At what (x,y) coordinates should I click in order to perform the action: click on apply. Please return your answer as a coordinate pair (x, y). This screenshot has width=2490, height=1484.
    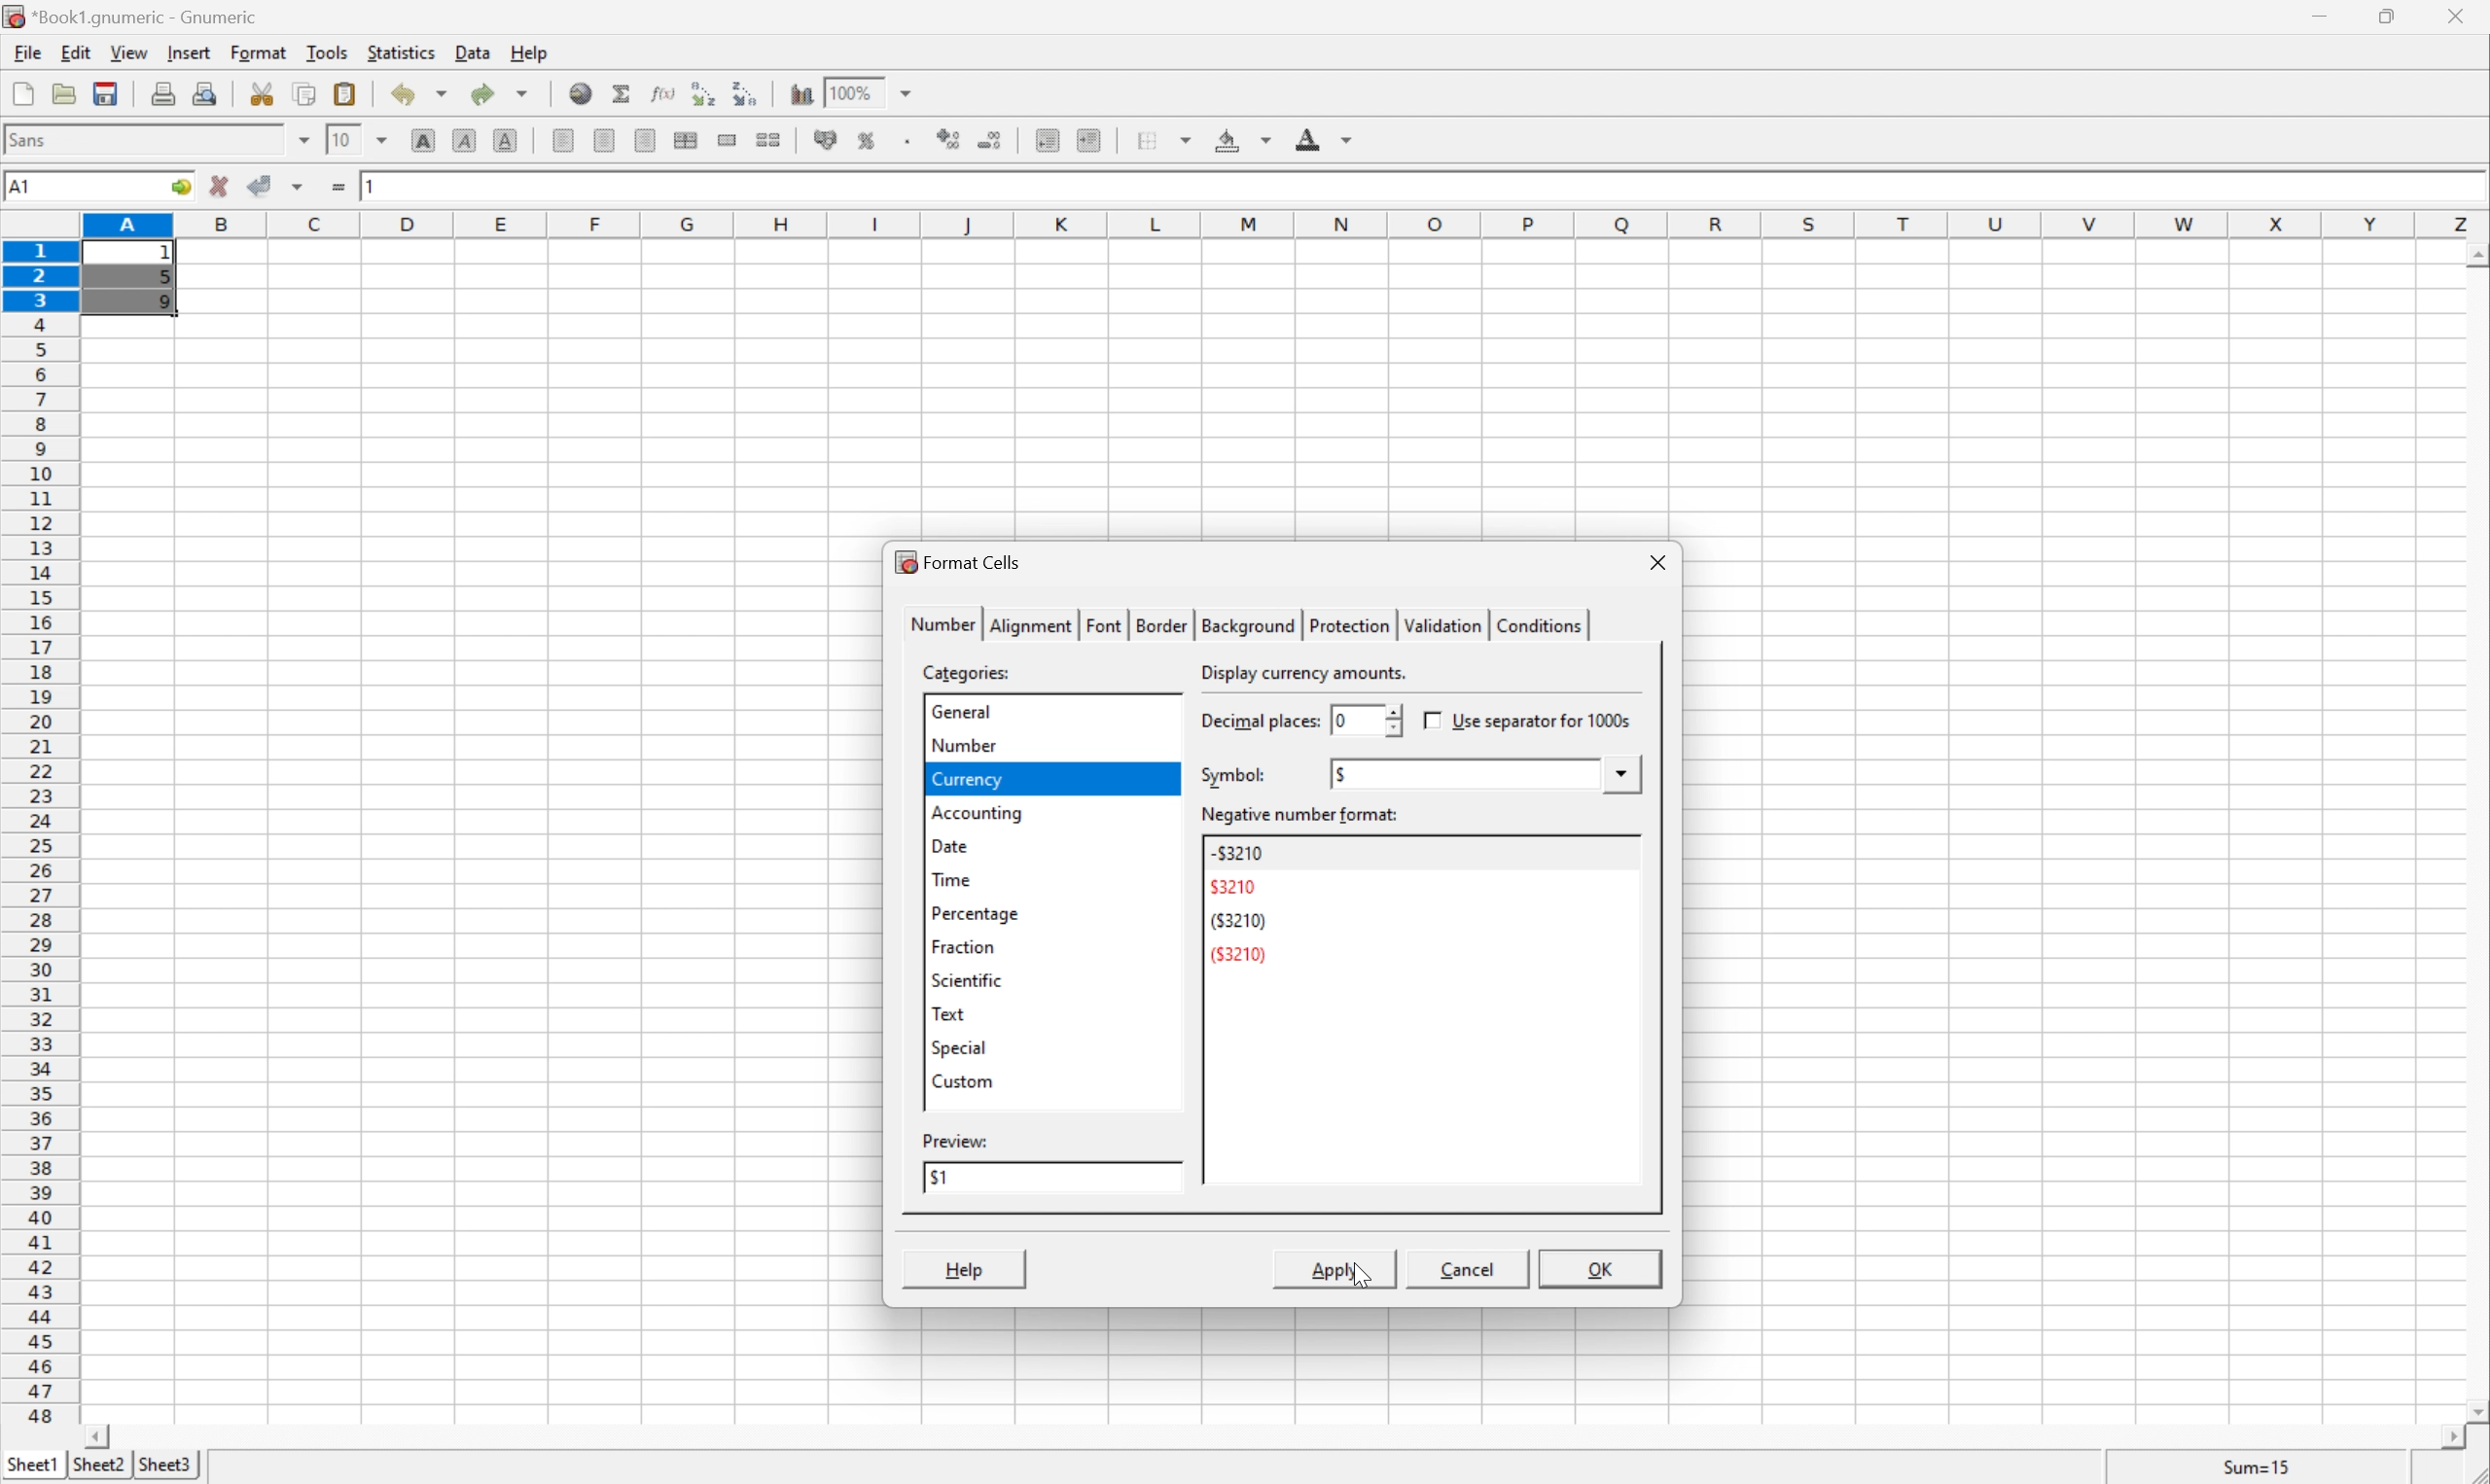
    Looking at the image, I should click on (1329, 1268).